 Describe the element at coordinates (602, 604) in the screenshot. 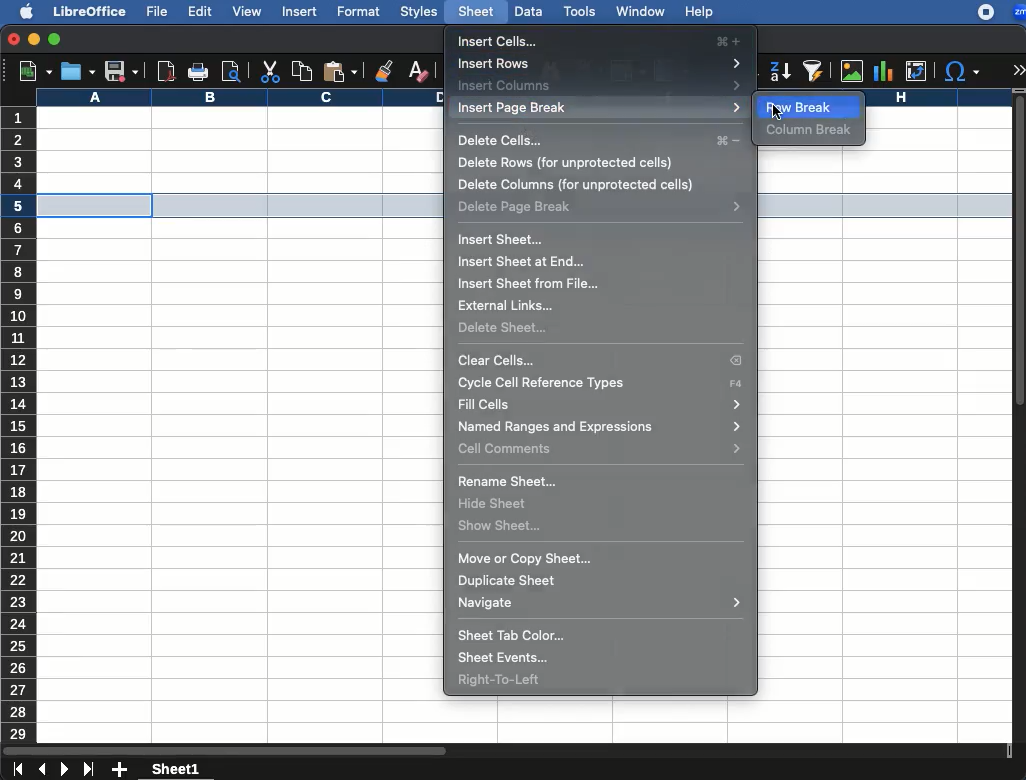

I see `navigate` at that location.